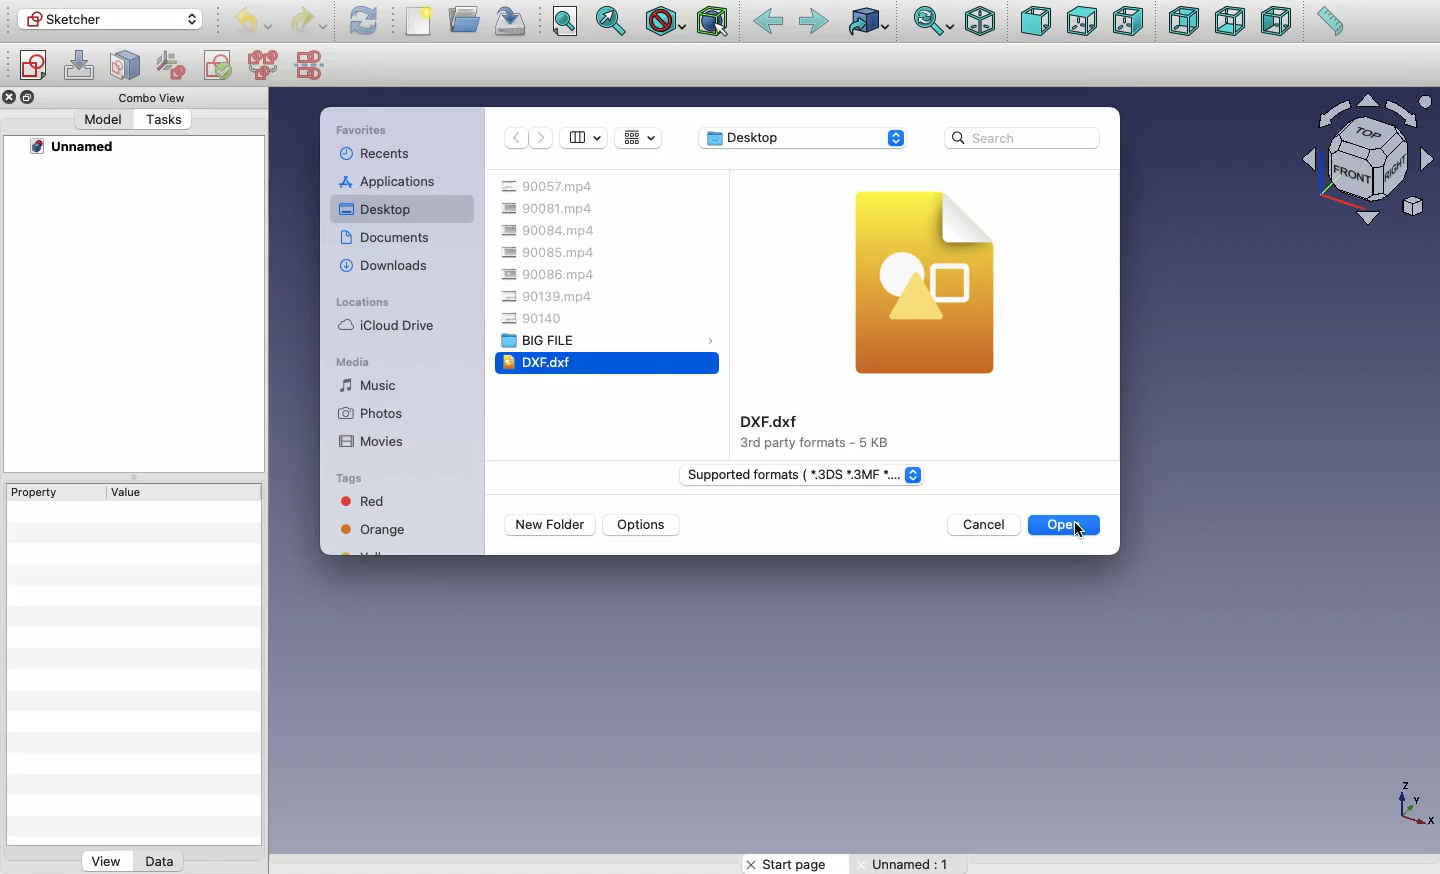  What do you see at coordinates (544, 340) in the screenshot?
I see `Big file` at bounding box center [544, 340].